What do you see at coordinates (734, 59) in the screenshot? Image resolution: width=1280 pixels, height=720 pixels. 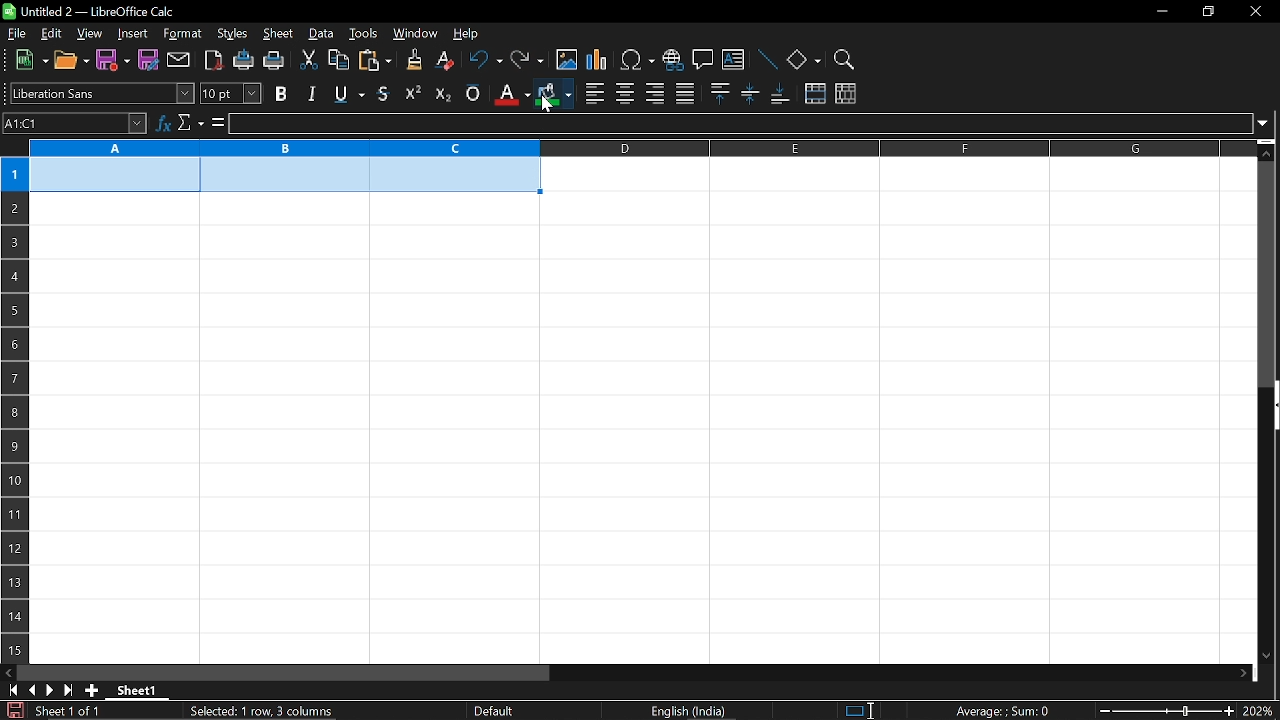 I see `insert text` at bounding box center [734, 59].